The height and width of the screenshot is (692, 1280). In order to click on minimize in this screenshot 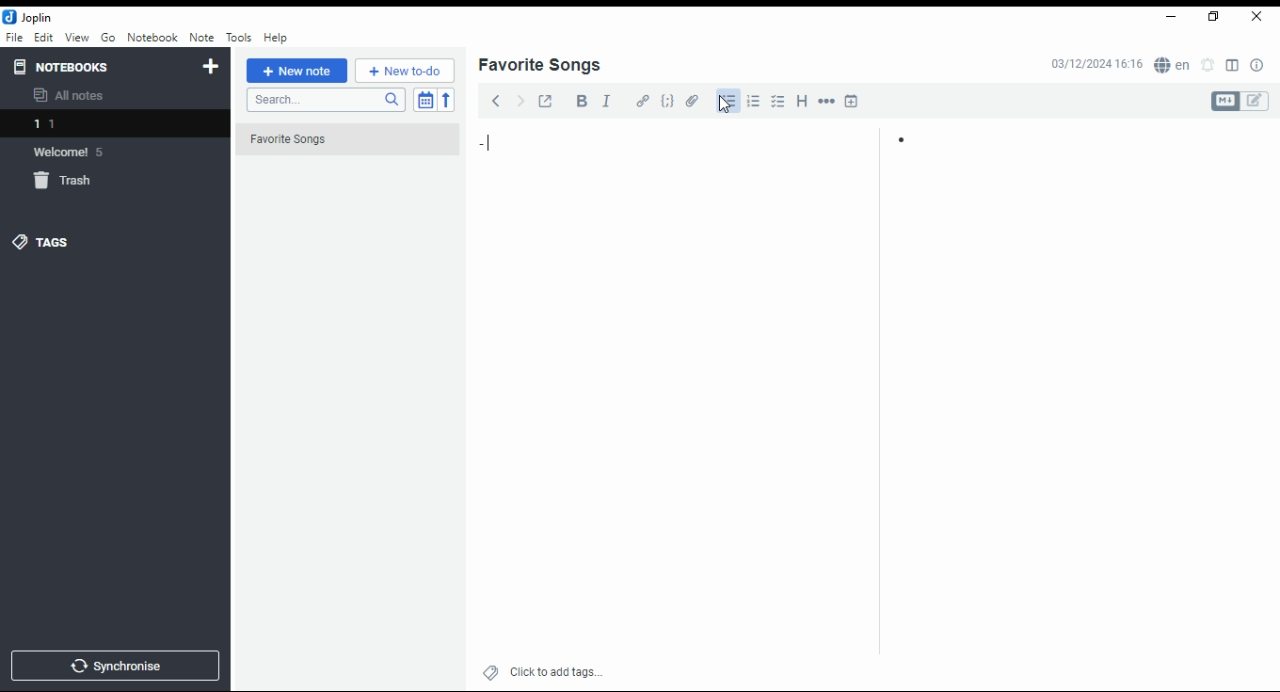, I will do `click(1168, 18)`.